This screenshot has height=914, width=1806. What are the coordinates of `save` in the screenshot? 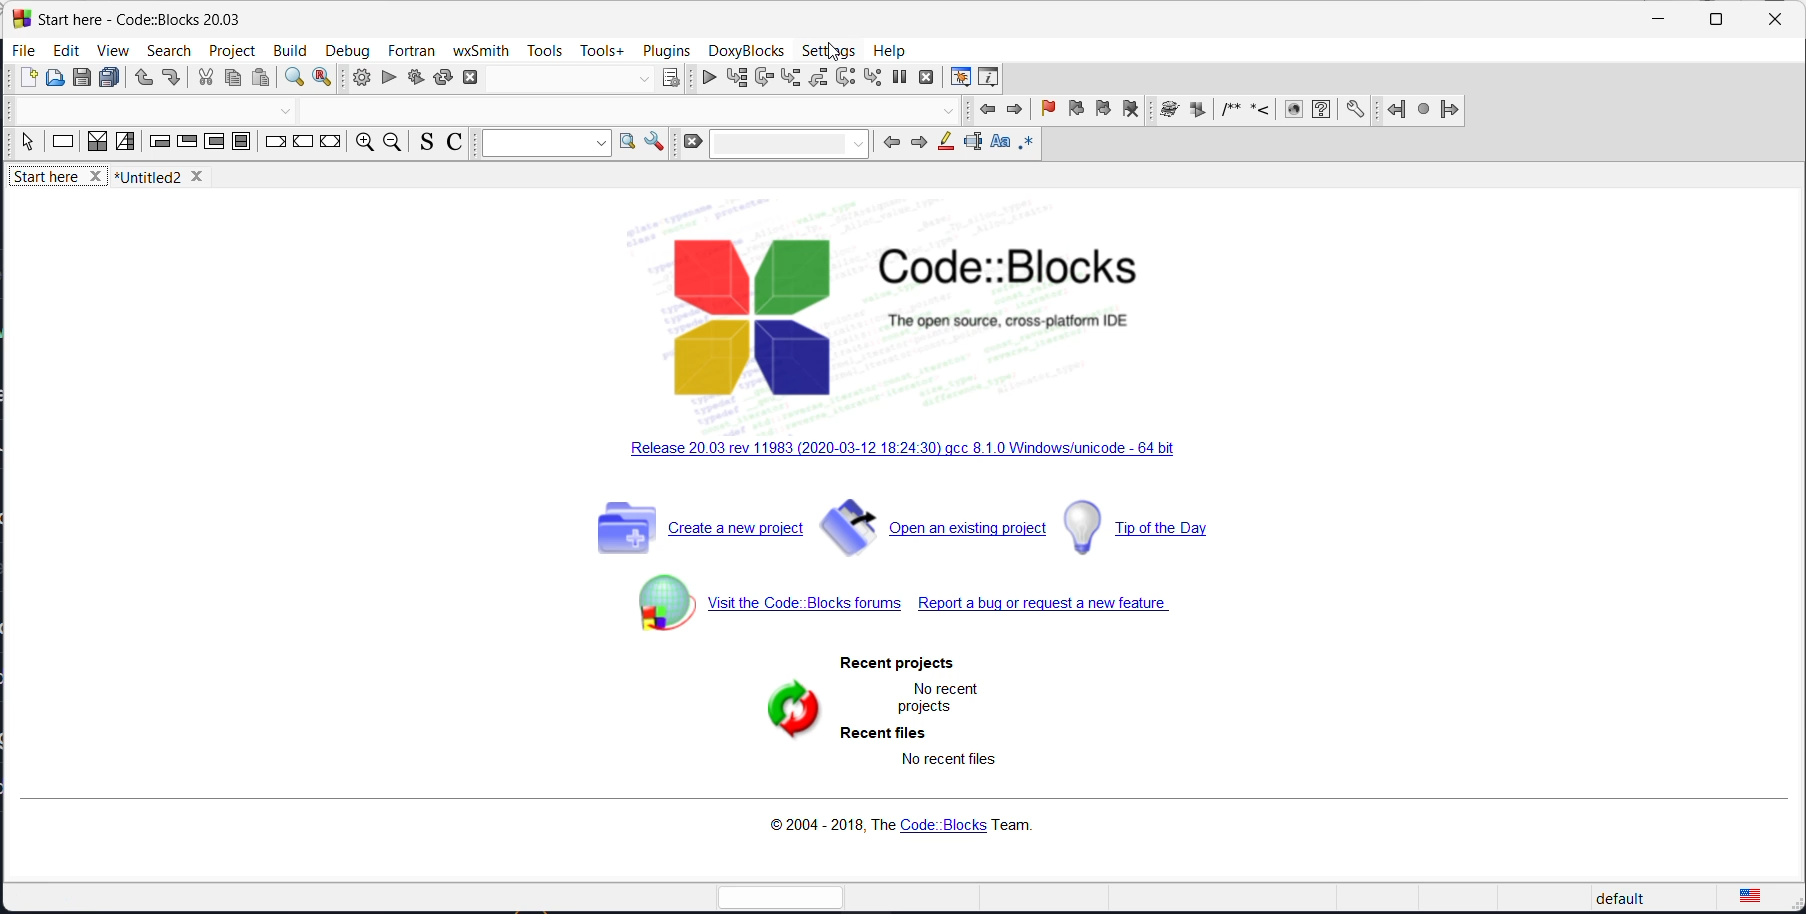 It's located at (84, 78).